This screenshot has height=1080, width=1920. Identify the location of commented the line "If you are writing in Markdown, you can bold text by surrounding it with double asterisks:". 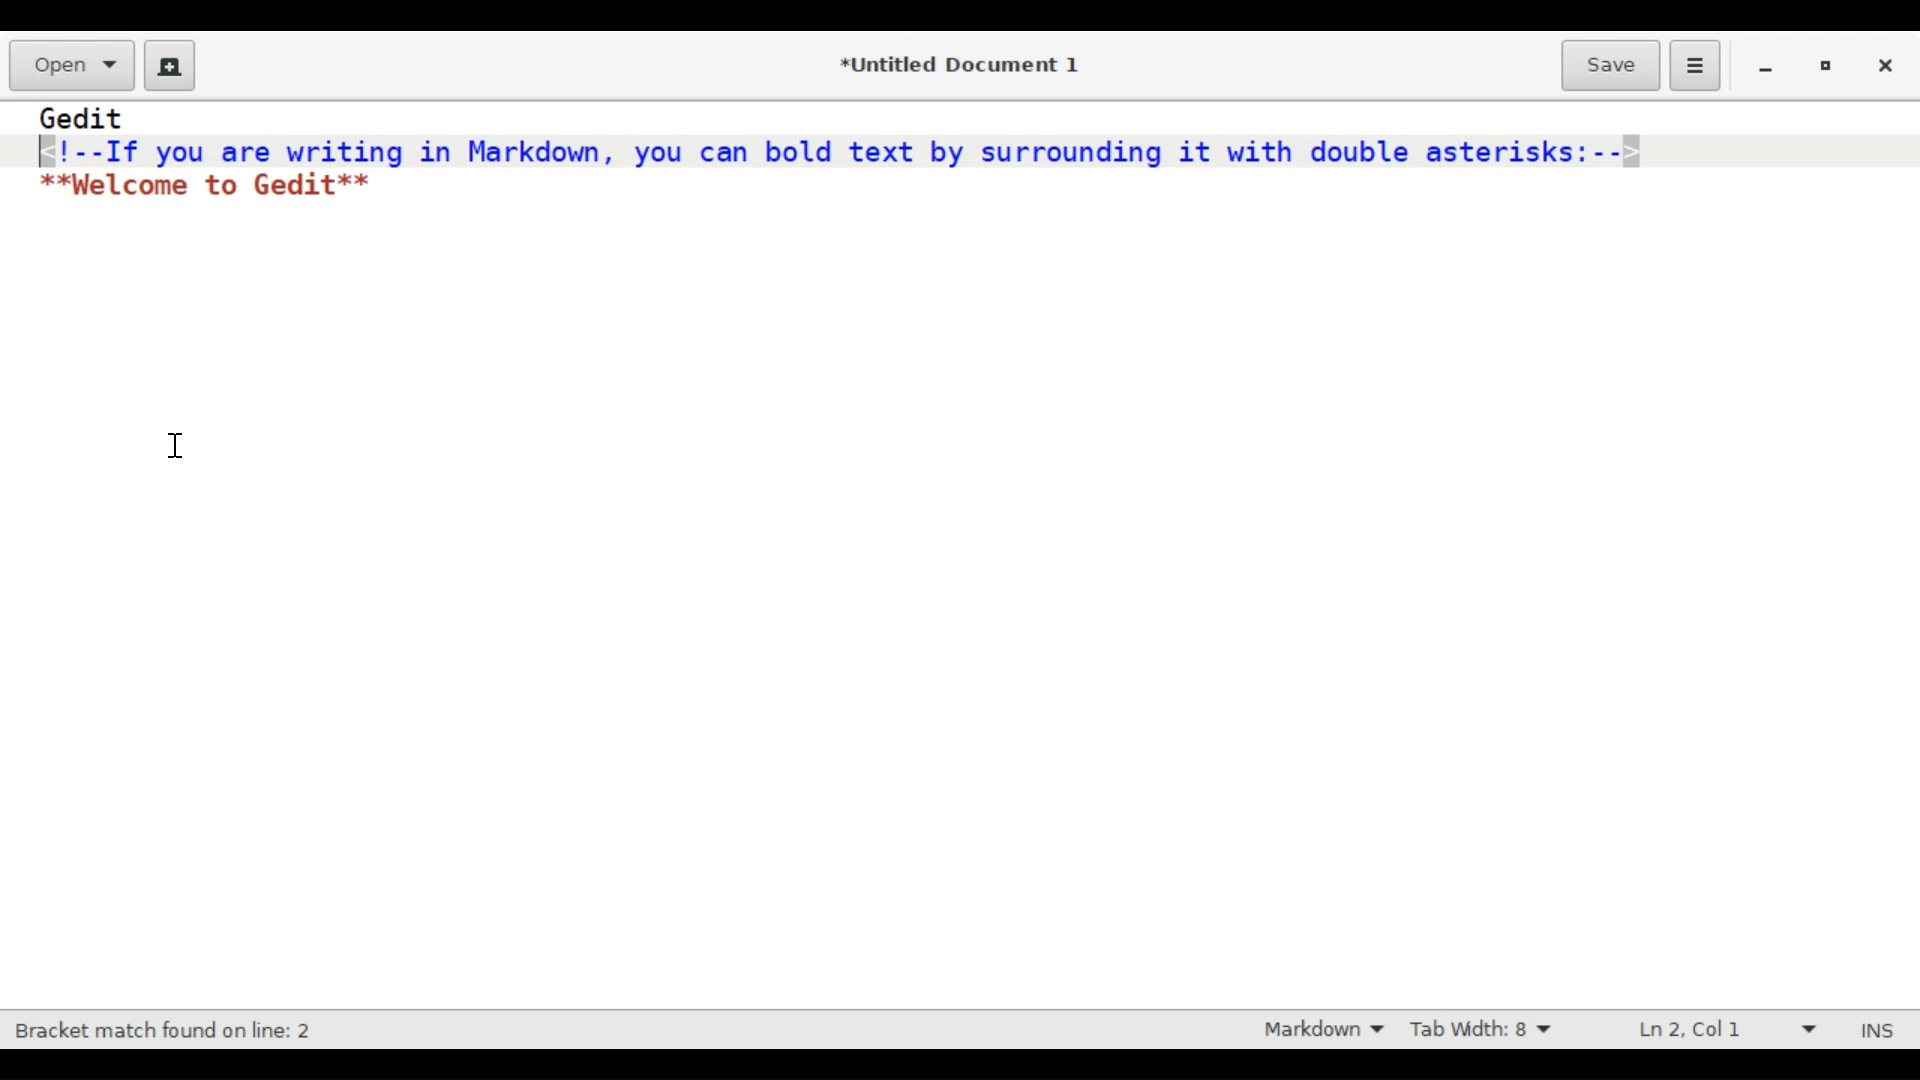
(846, 150).